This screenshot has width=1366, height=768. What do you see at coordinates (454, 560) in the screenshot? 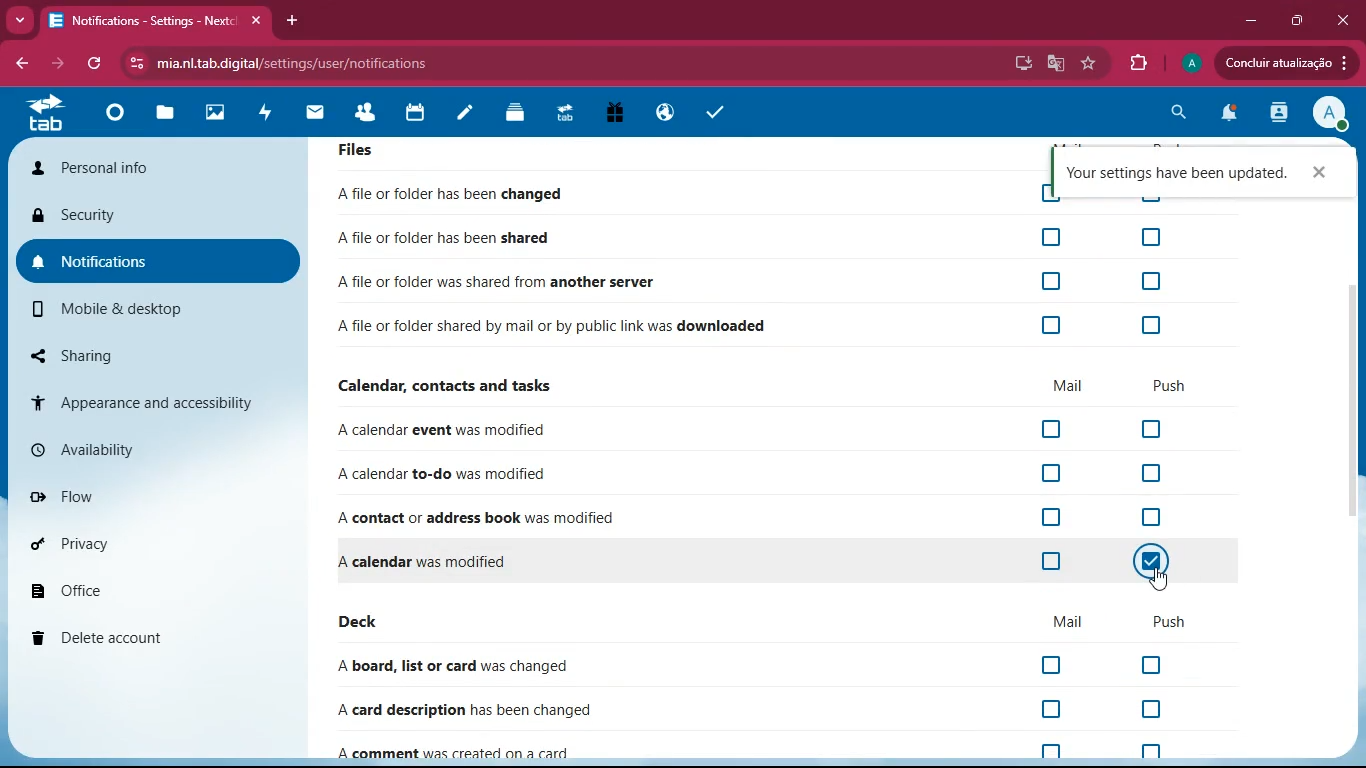
I see `file changed` at bounding box center [454, 560].